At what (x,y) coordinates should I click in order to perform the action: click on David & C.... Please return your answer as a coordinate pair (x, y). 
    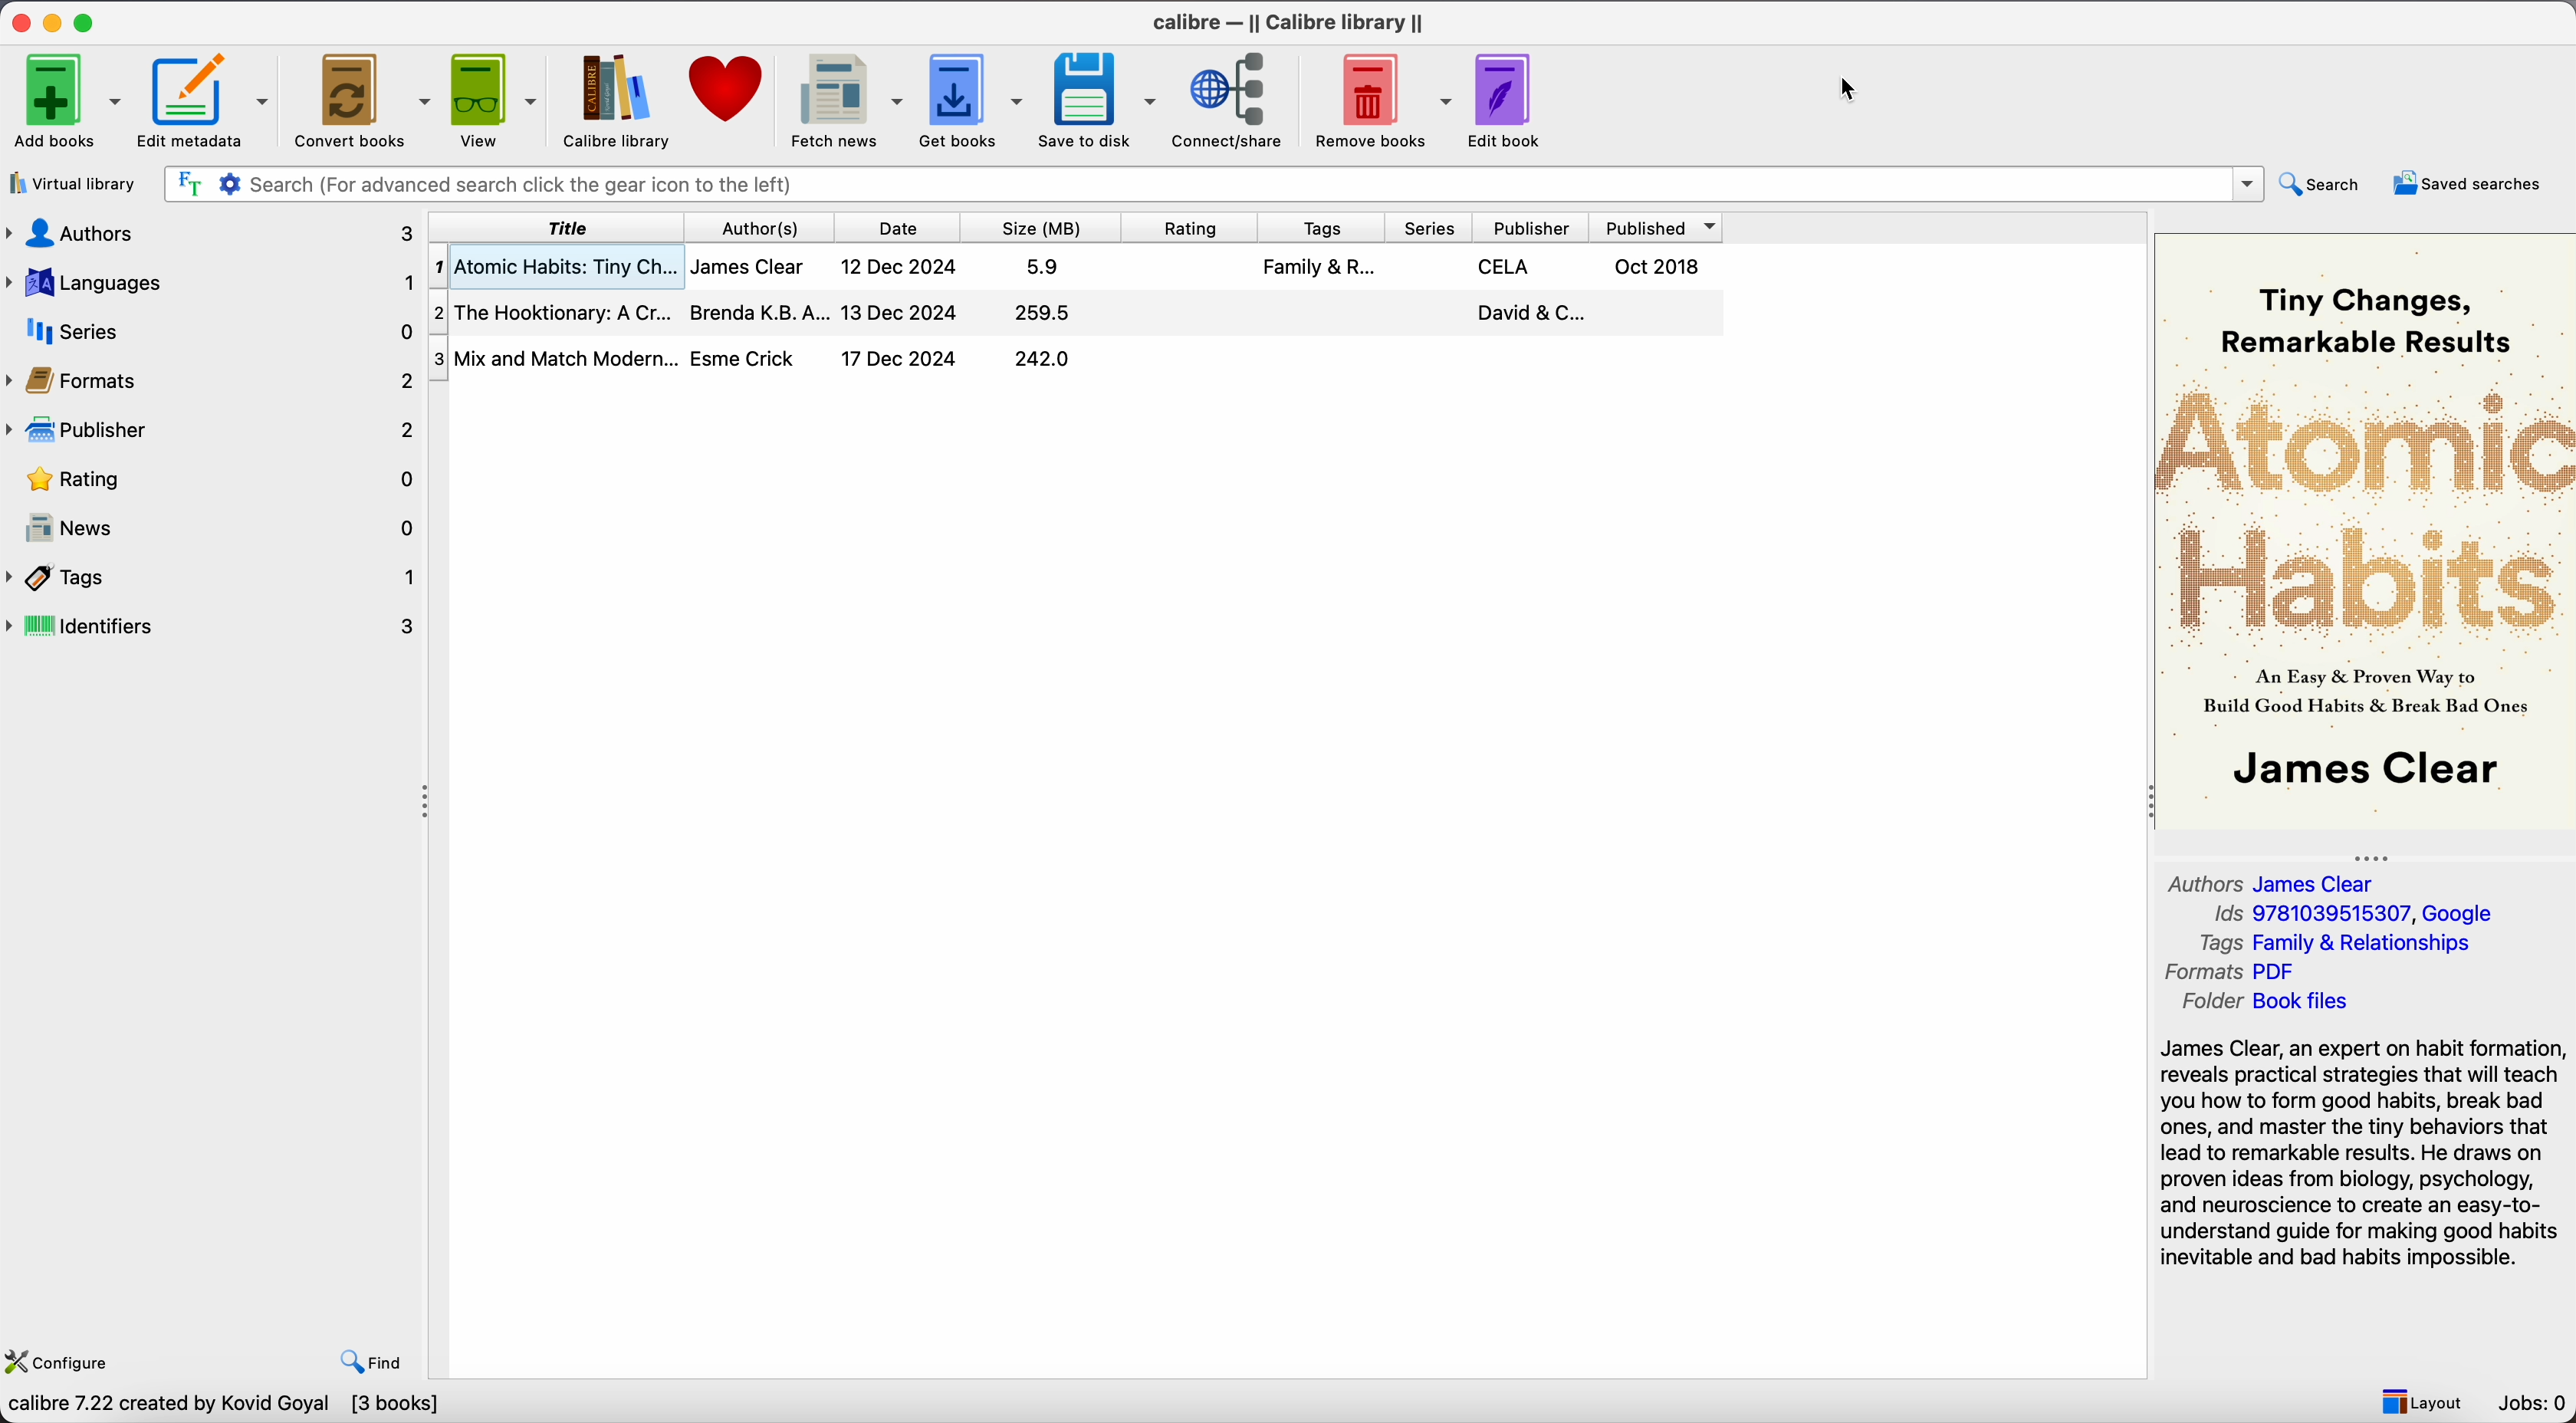
    Looking at the image, I should click on (1527, 313).